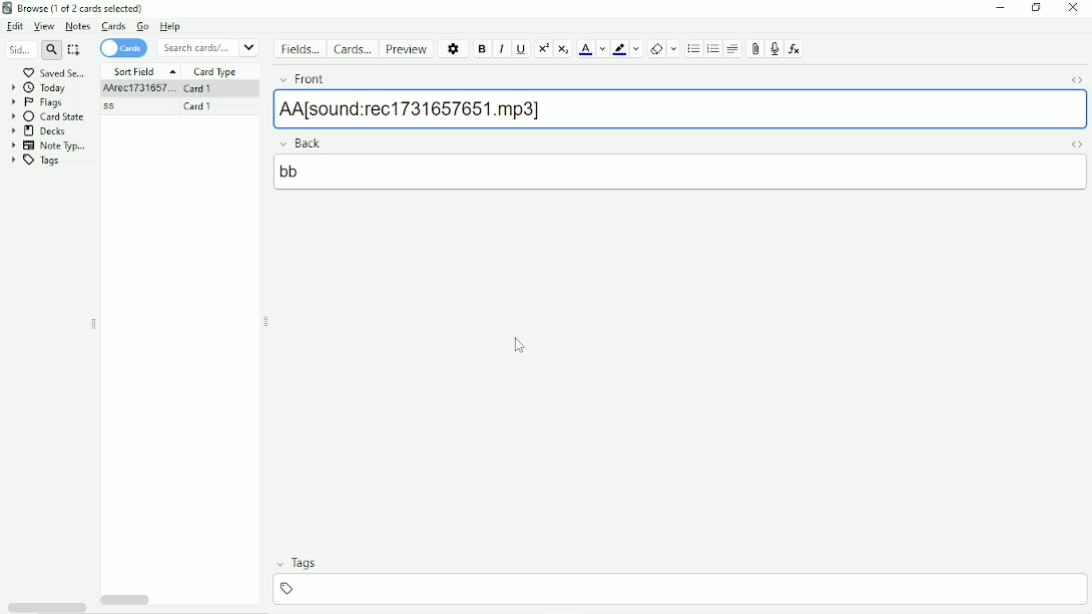 Image resolution: width=1092 pixels, height=614 pixels. Describe the element at coordinates (299, 48) in the screenshot. I see `Fields` at that location.